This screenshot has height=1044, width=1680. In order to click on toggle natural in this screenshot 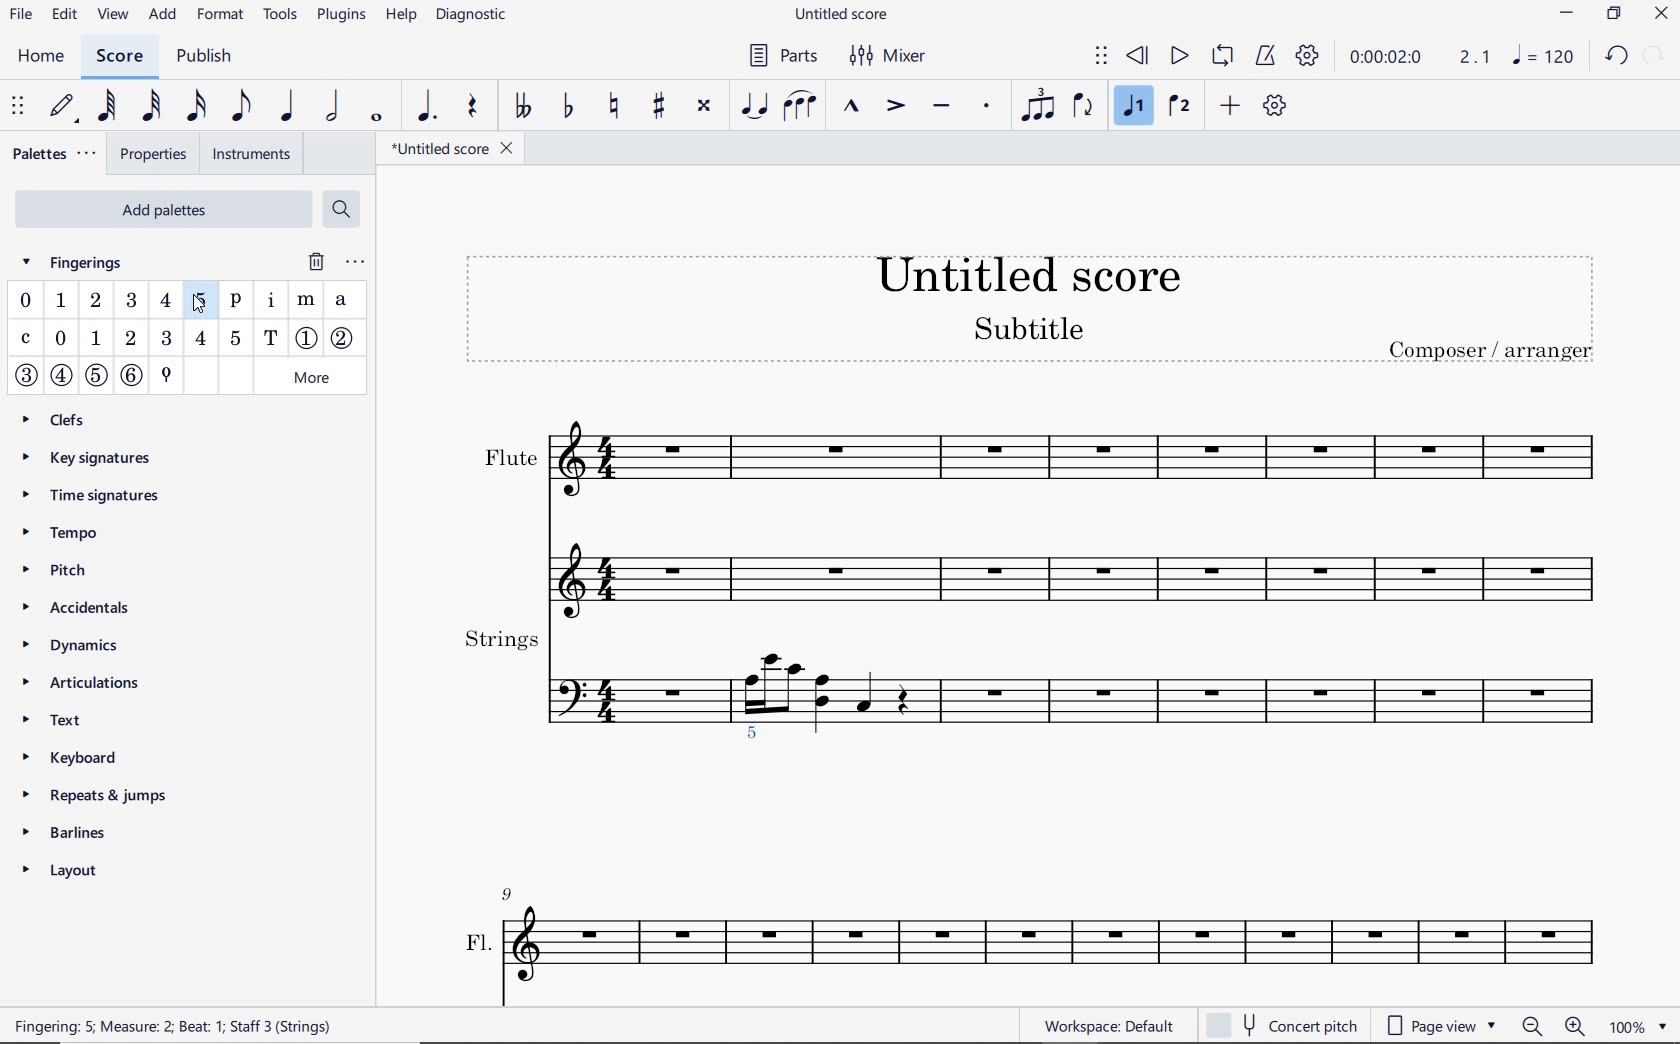, I will do `click(617, 103)`.